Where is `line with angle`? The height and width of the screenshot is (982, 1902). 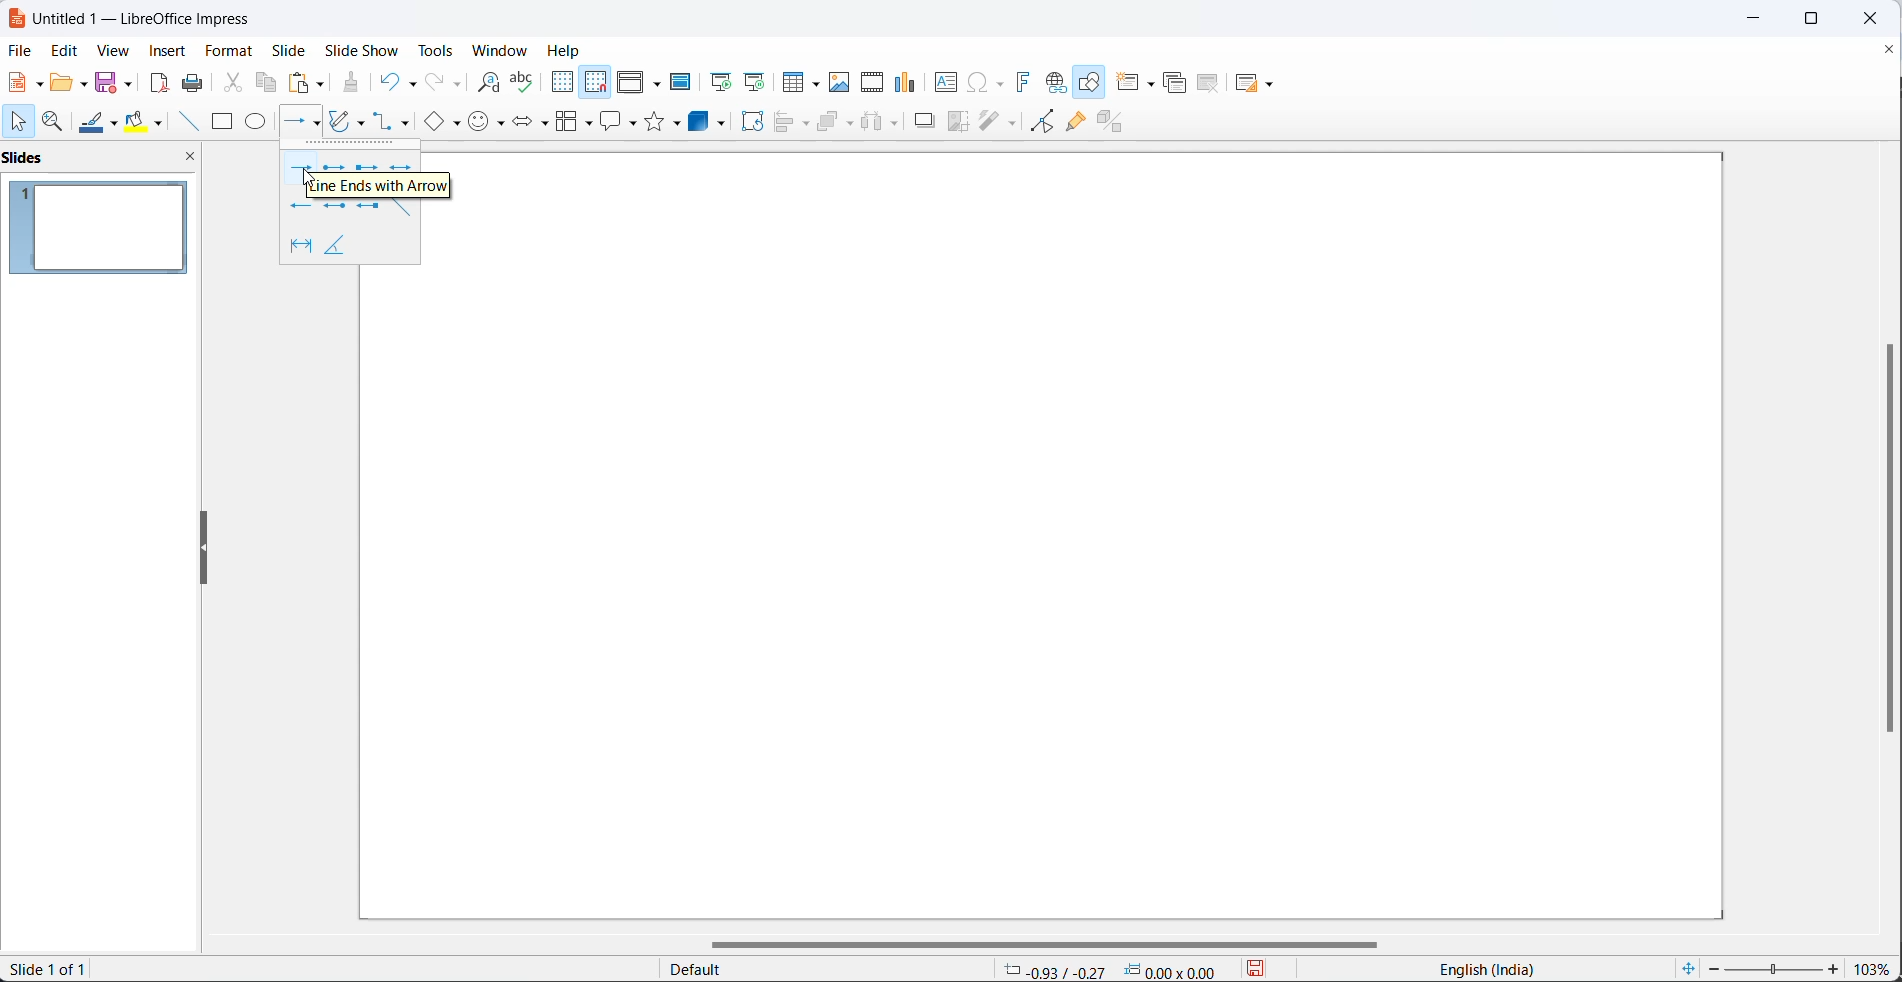 line with angle is located at coordinates (348, 248).